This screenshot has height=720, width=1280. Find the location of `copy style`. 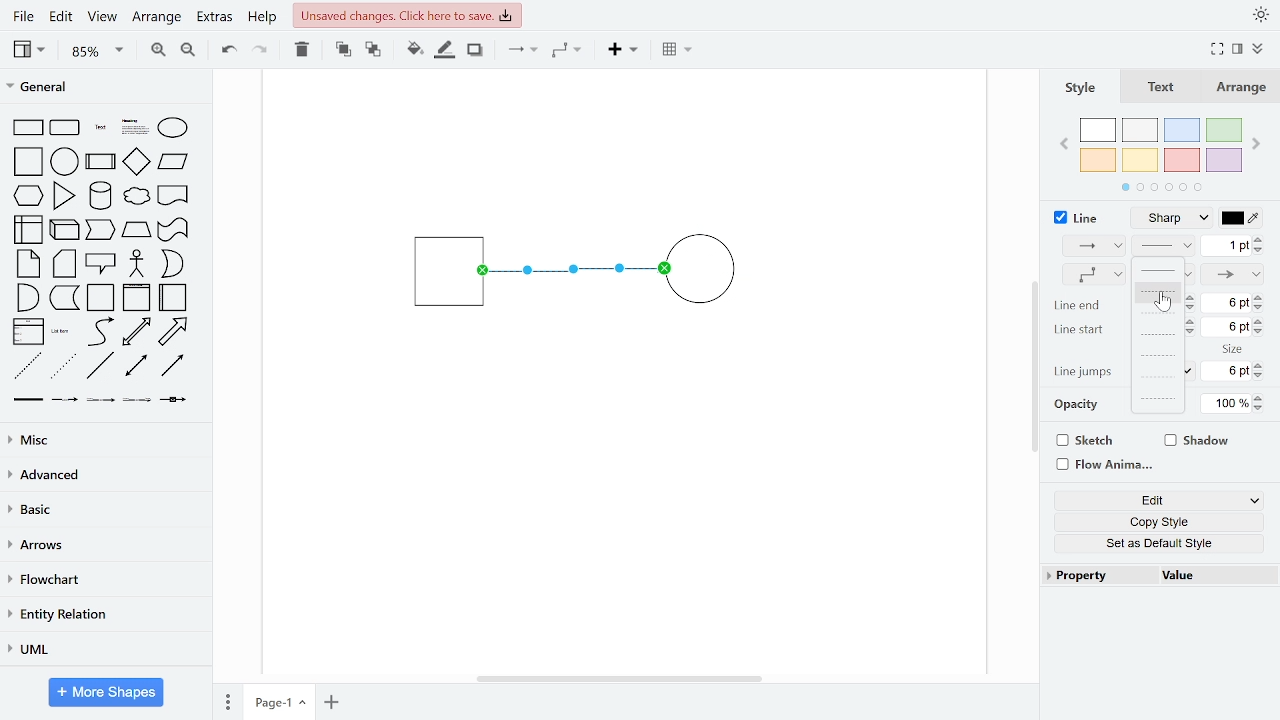

copy style is located at coordinates (1160, 521).